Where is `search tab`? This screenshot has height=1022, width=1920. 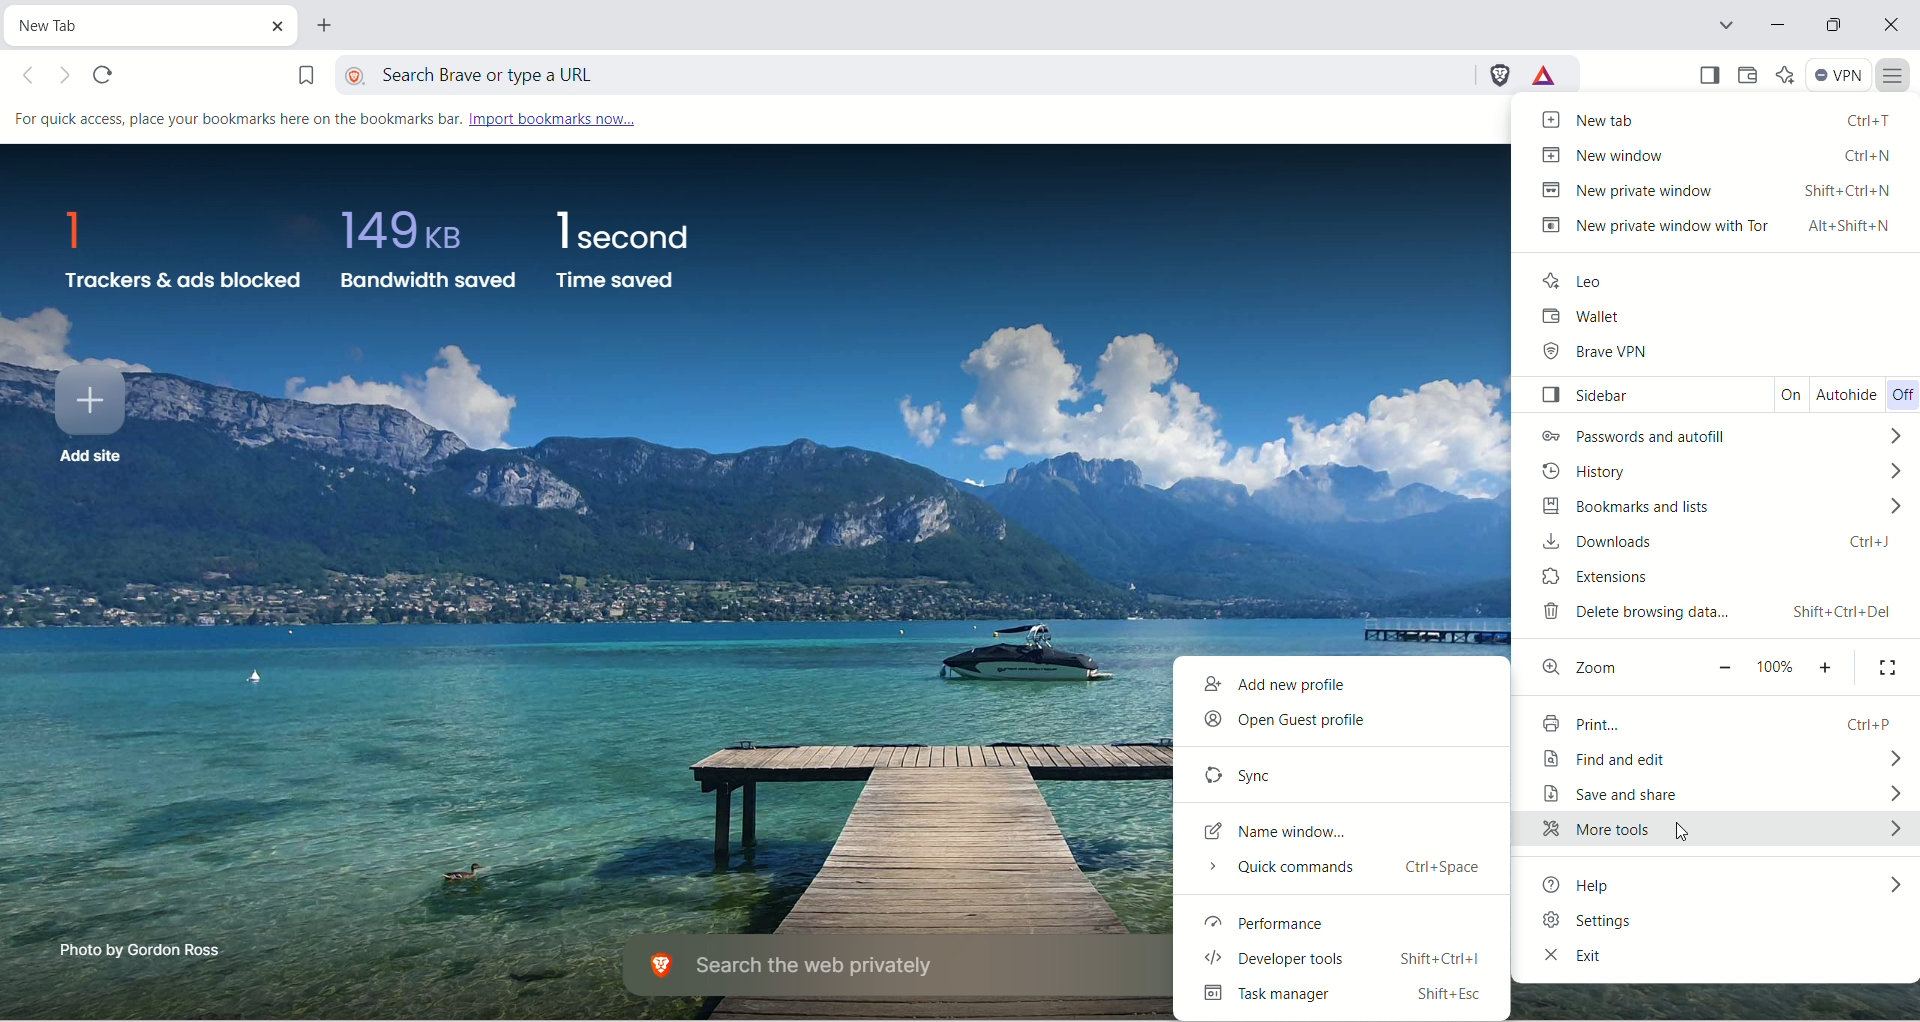
search tab is located at coordinates (1730, 25).